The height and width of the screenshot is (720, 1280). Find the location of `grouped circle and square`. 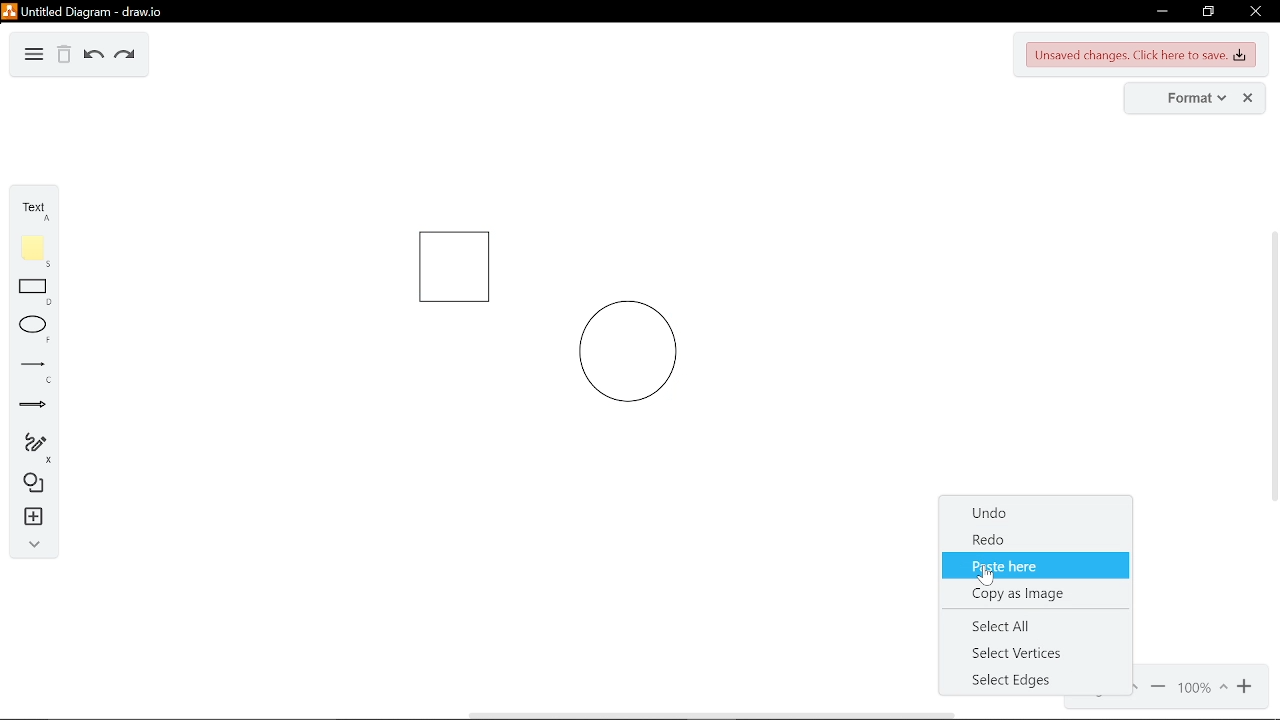

grouped circle and square is located at coordinates (542, 318).